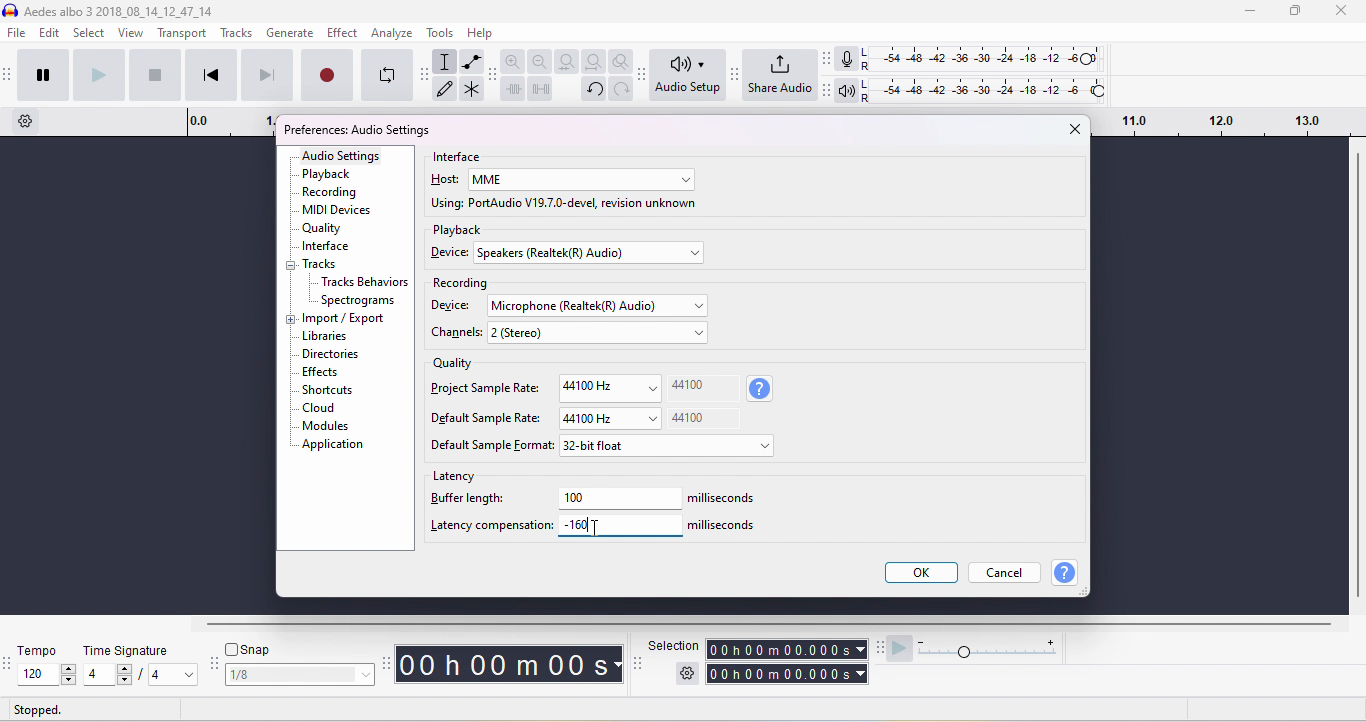 The height and width of the screenshot is (722, 1366). What do you see at coordinates (487, 387) in the screenshot?
I see `project sample rate` at bounding box center [487, 387].